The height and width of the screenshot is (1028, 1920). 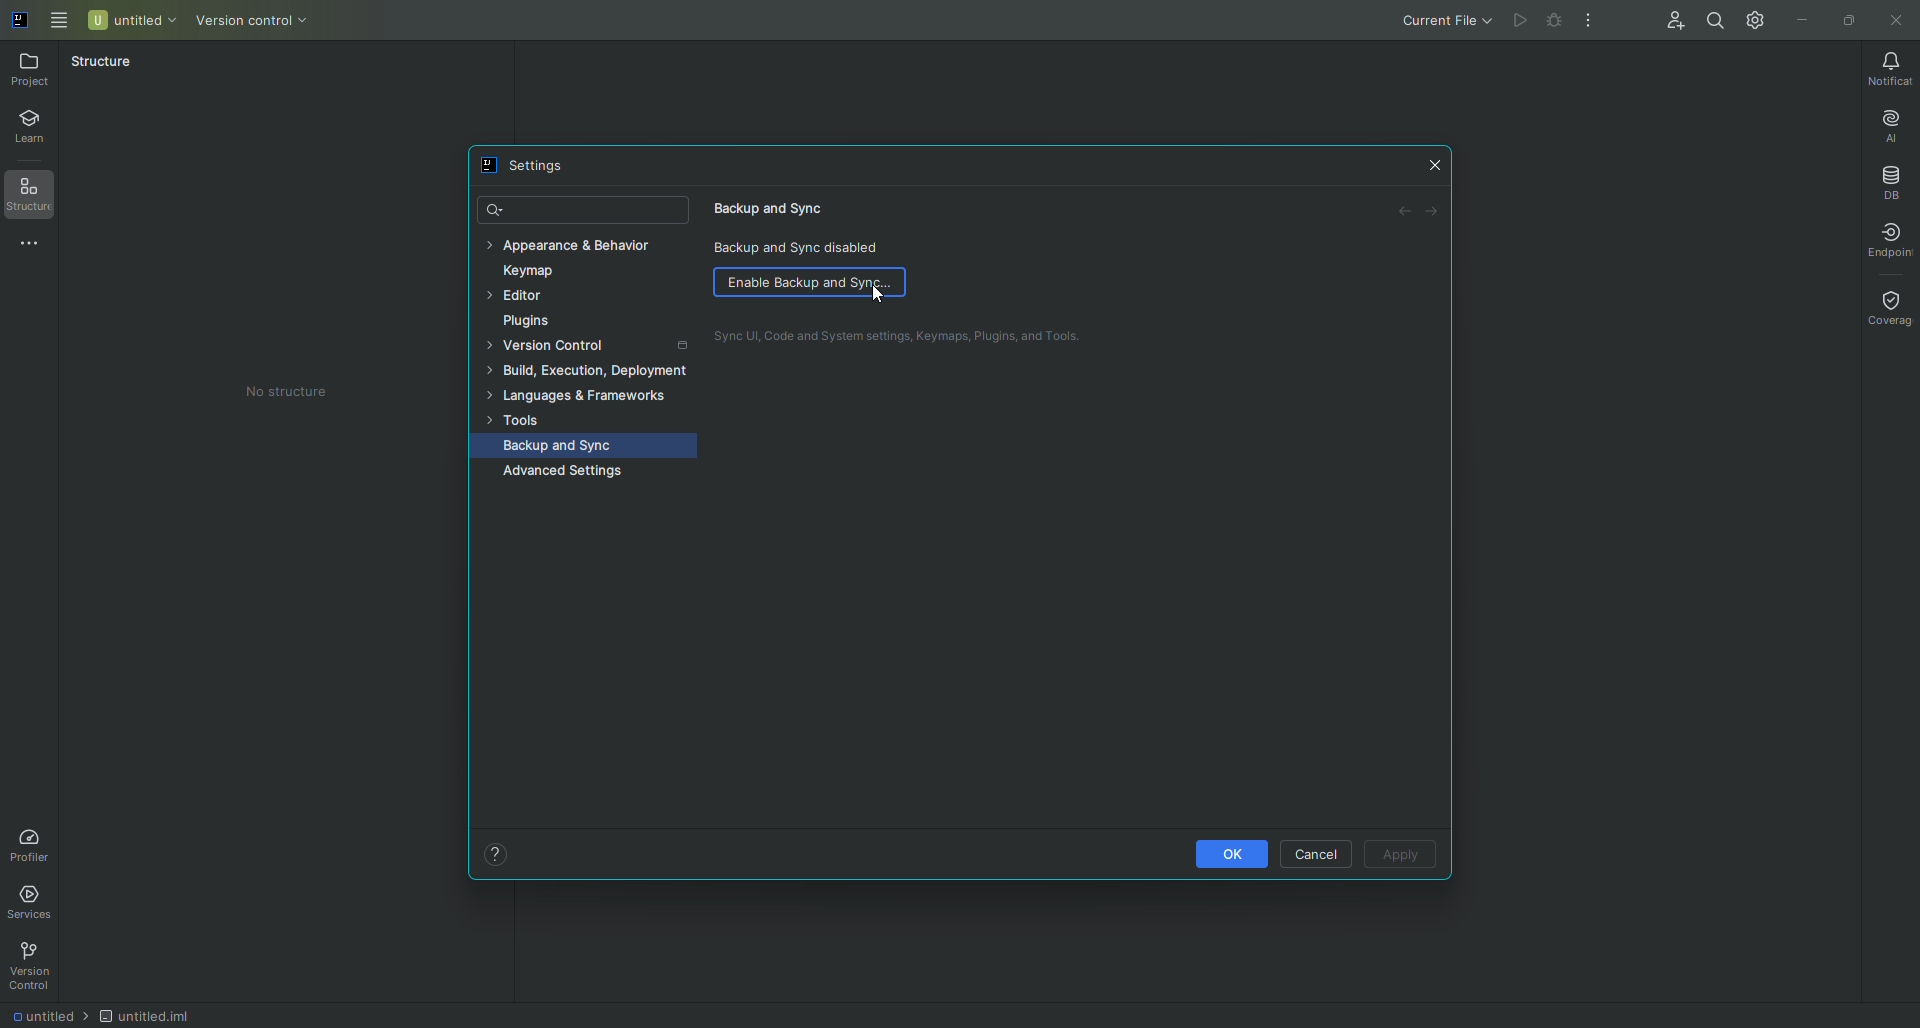 What do you see at coordinates (534, 275) in the screenshot?
I see `Keymap` at bounding box center [534, 275].